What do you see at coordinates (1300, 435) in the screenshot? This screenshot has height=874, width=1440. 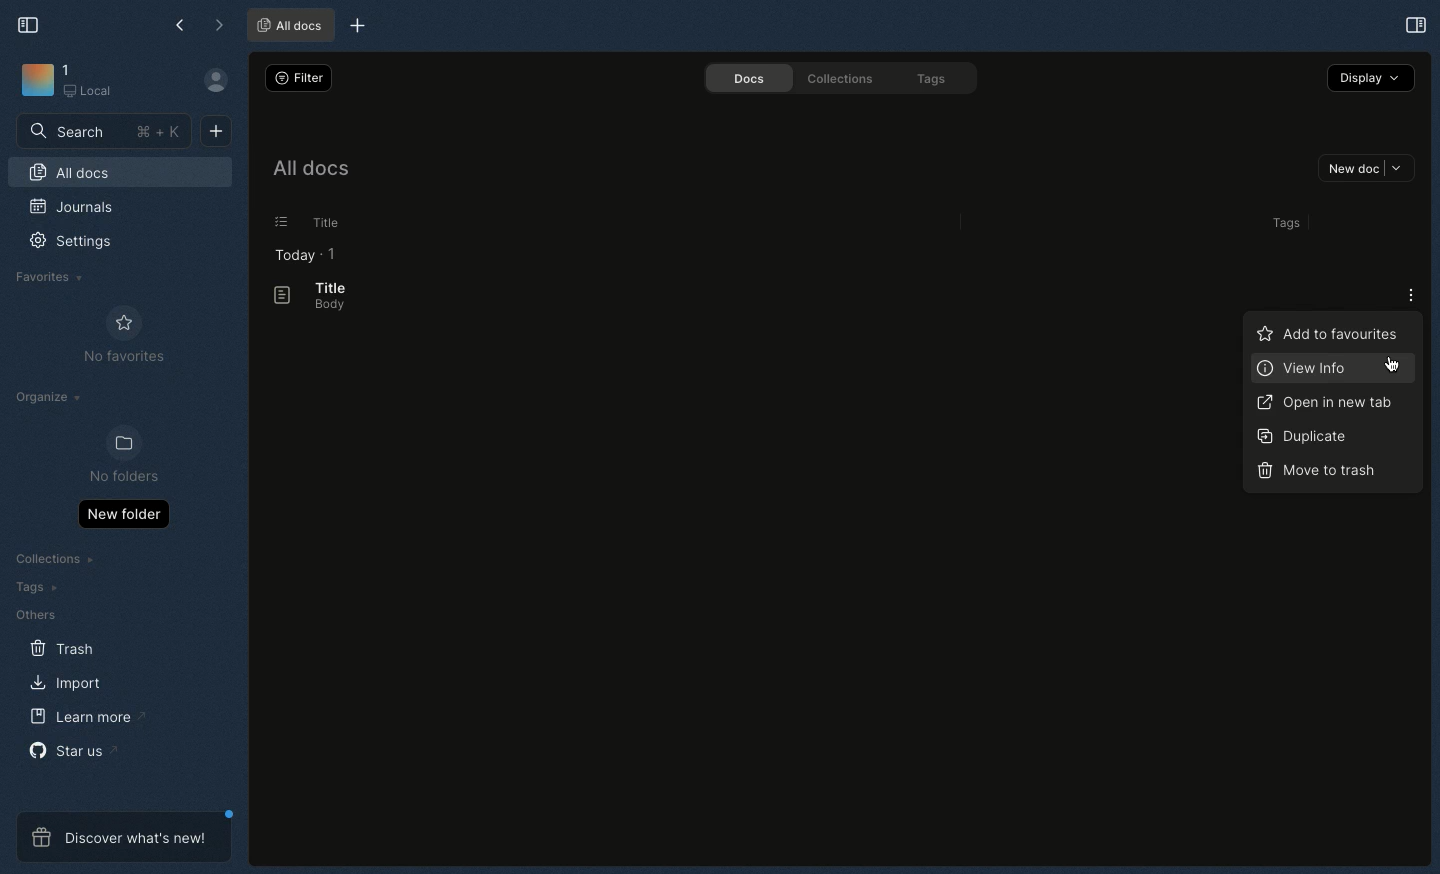 I see `Duplicate` at bounding box center [1300, 435].